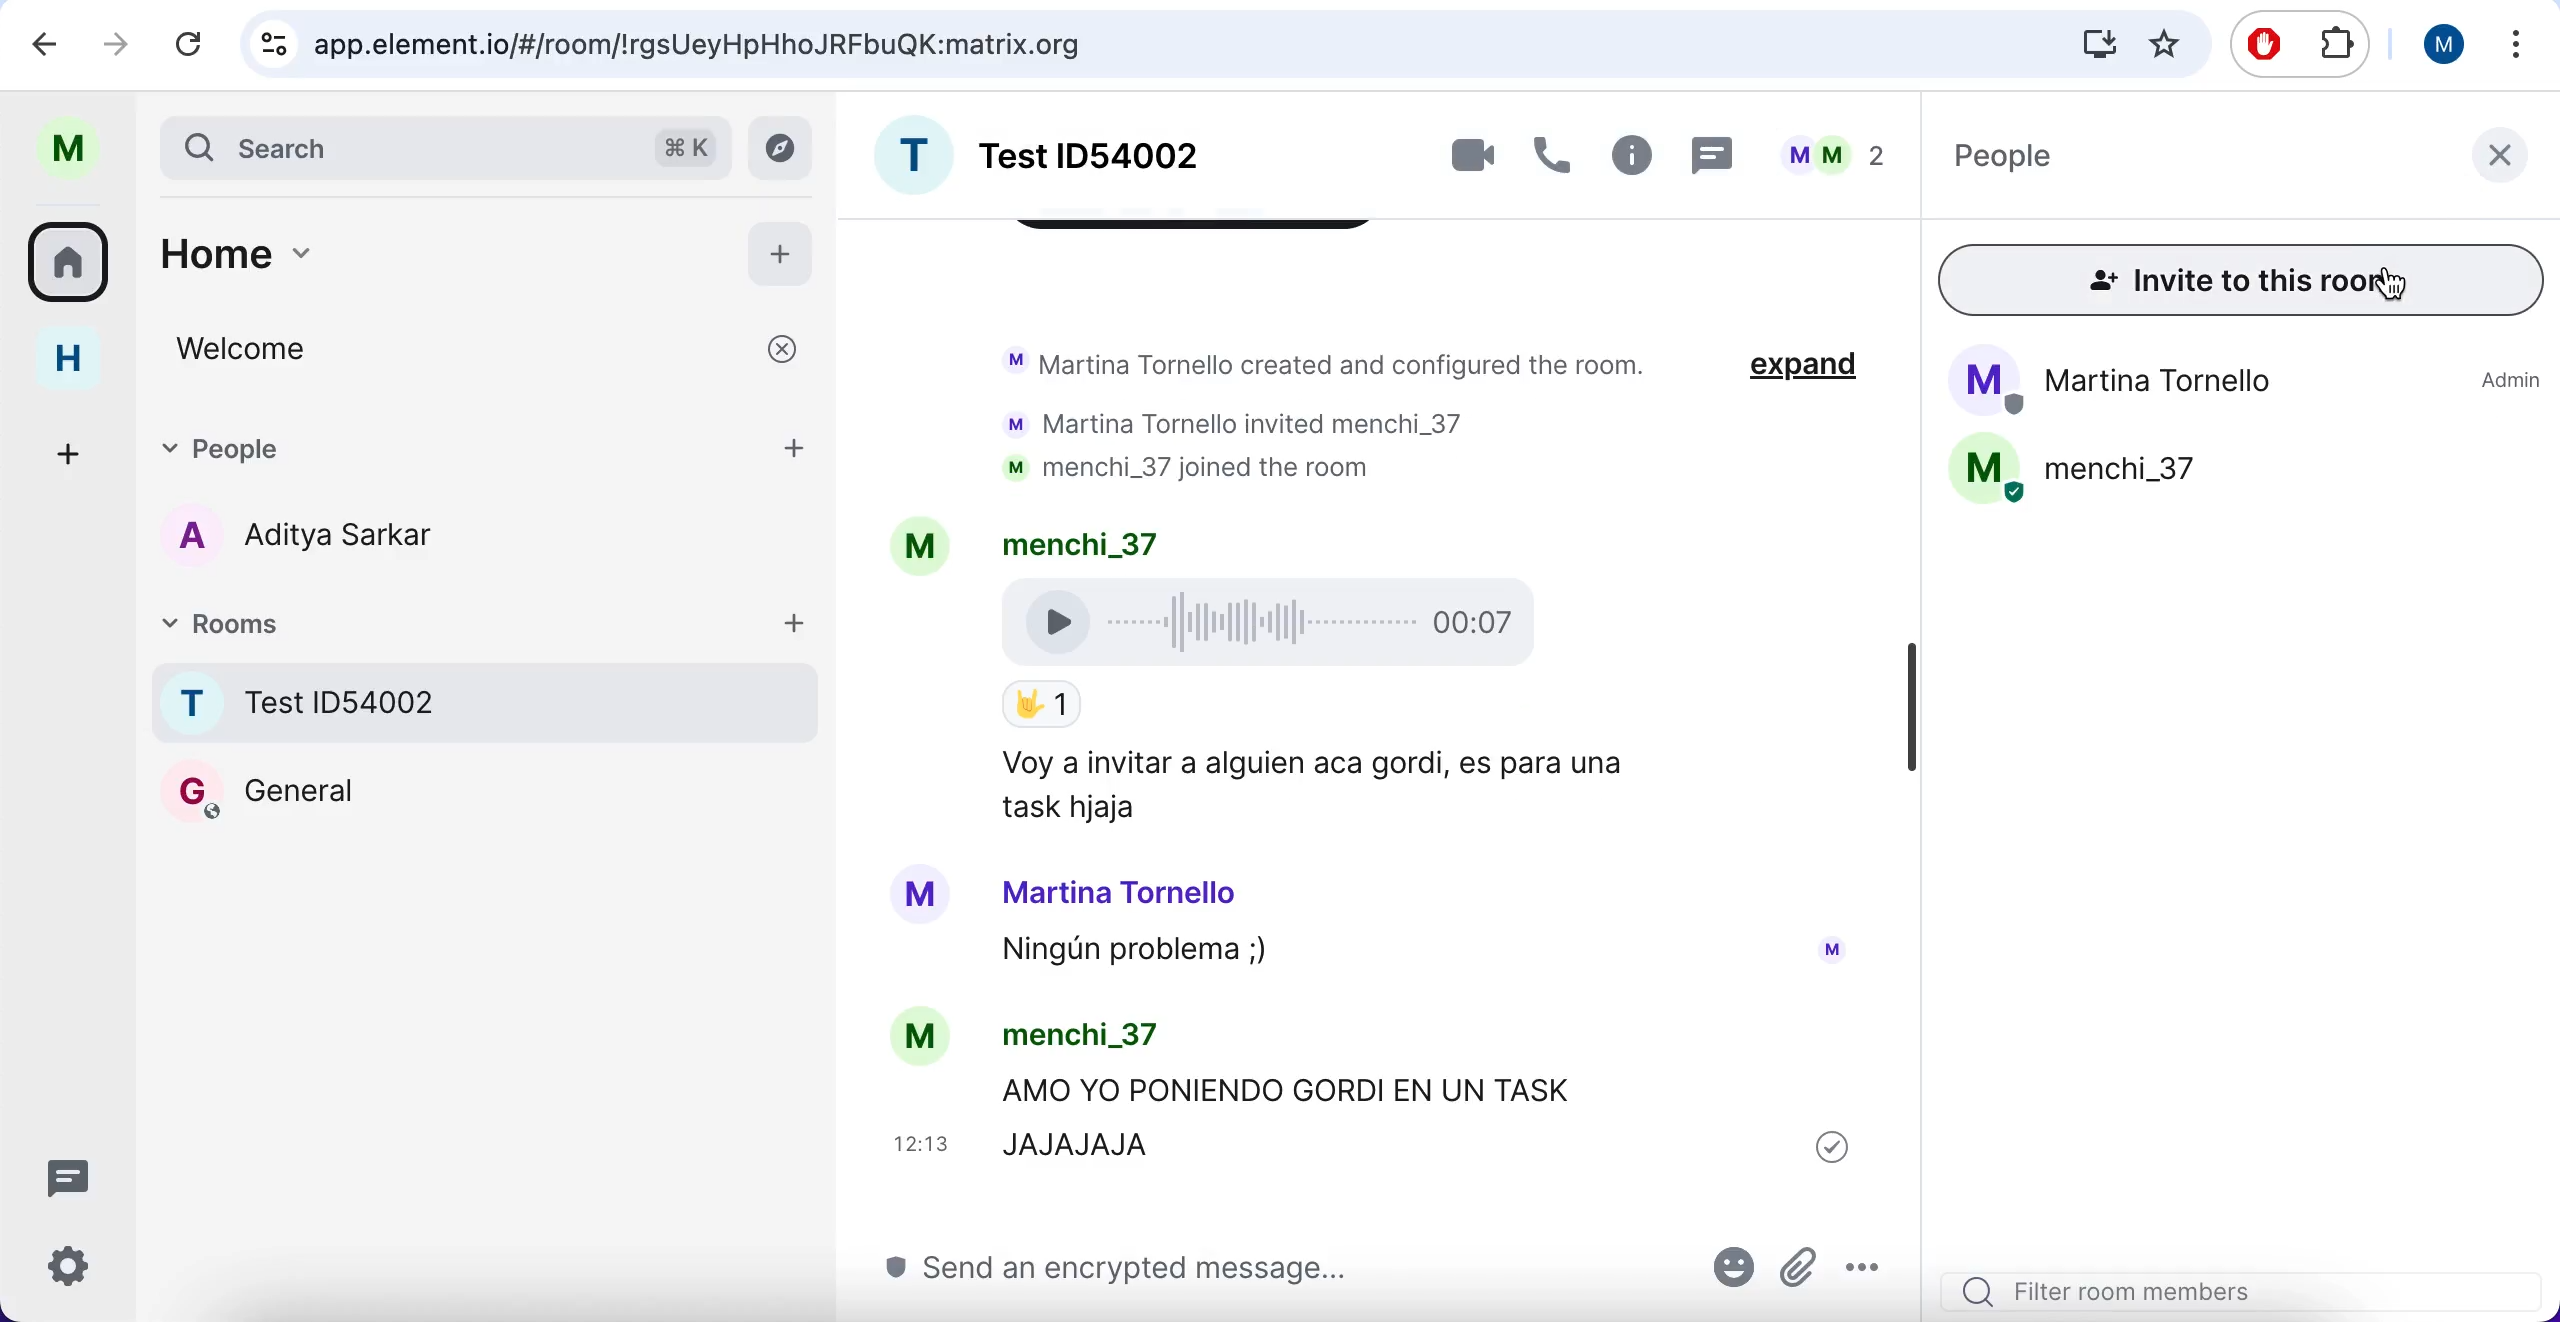 Image resolution: width=2560 pixels, height=1322 pixels. Describe the element at coordinates (77, 149) in the screenshot. I see `user` at that location.